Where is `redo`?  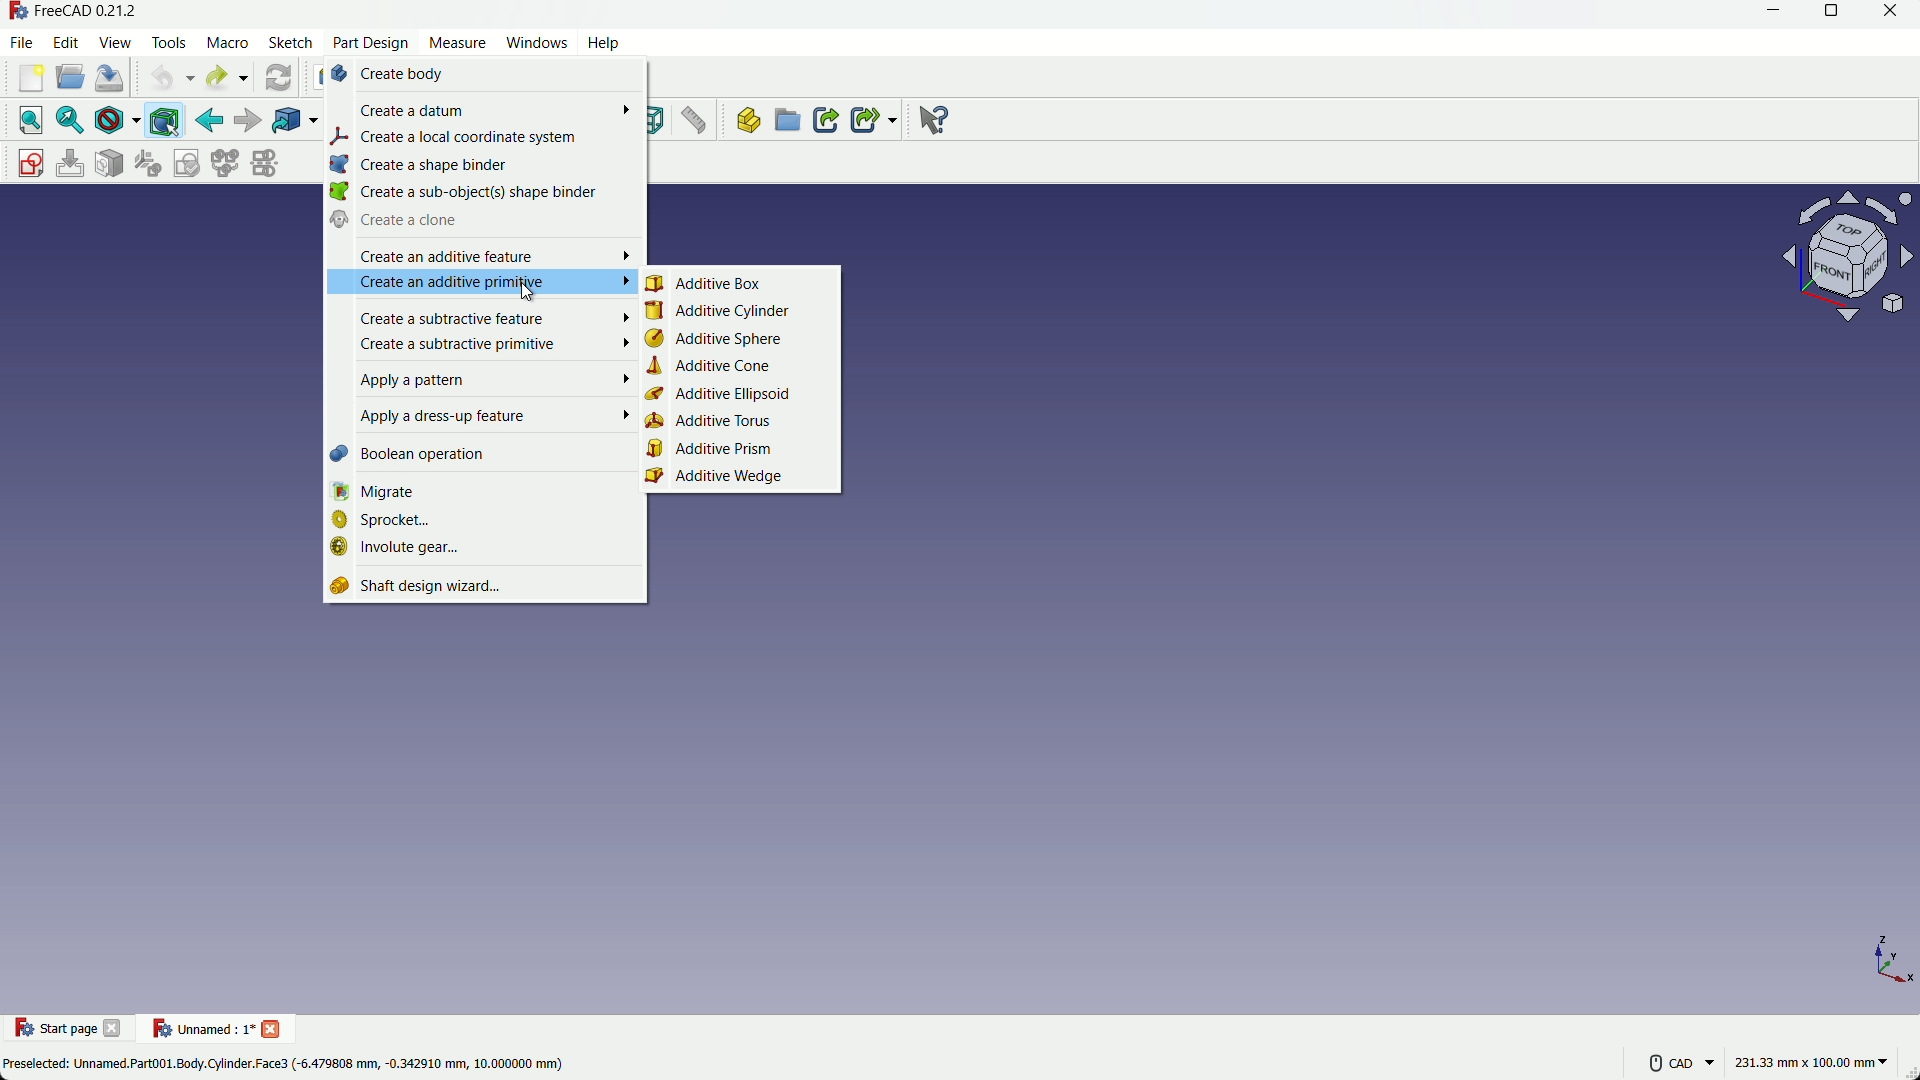 redo is located at coordinates (216, 77).